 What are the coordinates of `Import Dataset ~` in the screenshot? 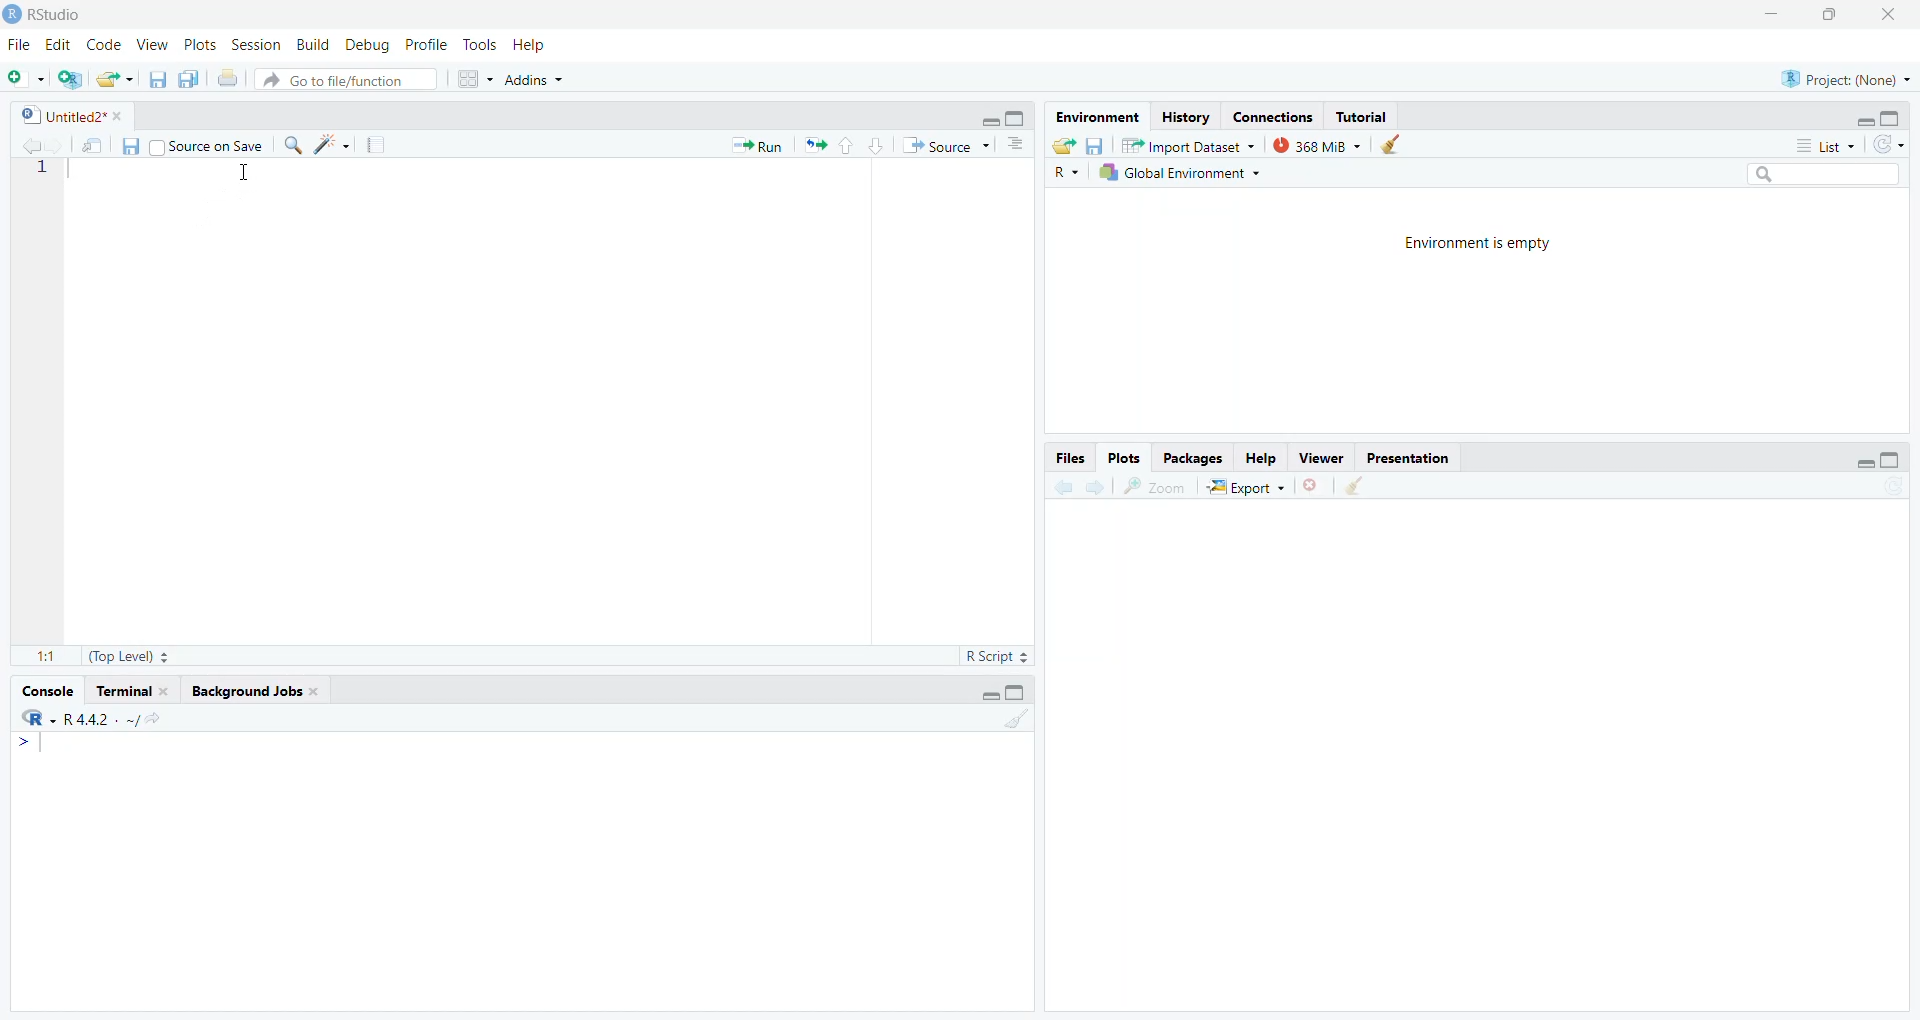 It's located at (1190, 144).